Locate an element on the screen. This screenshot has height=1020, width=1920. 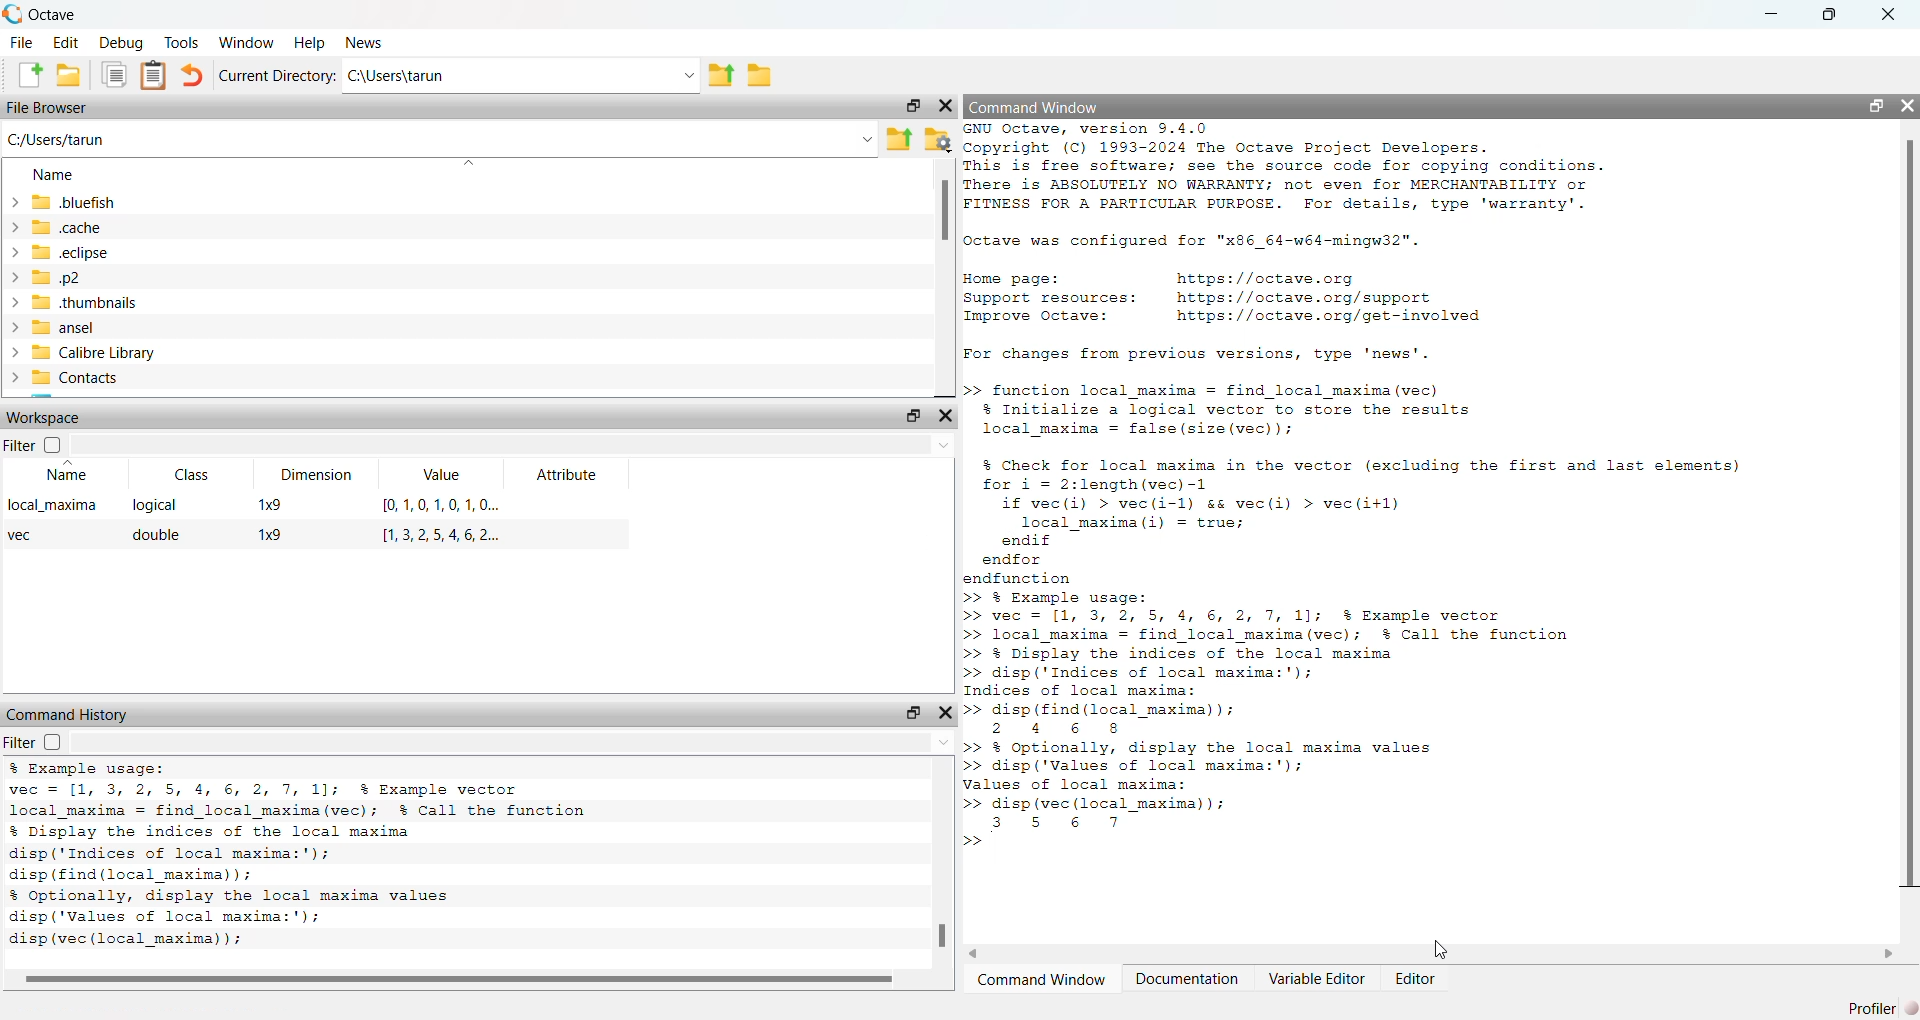
horizontal scroll bar is located at coordinates (1433, 954).